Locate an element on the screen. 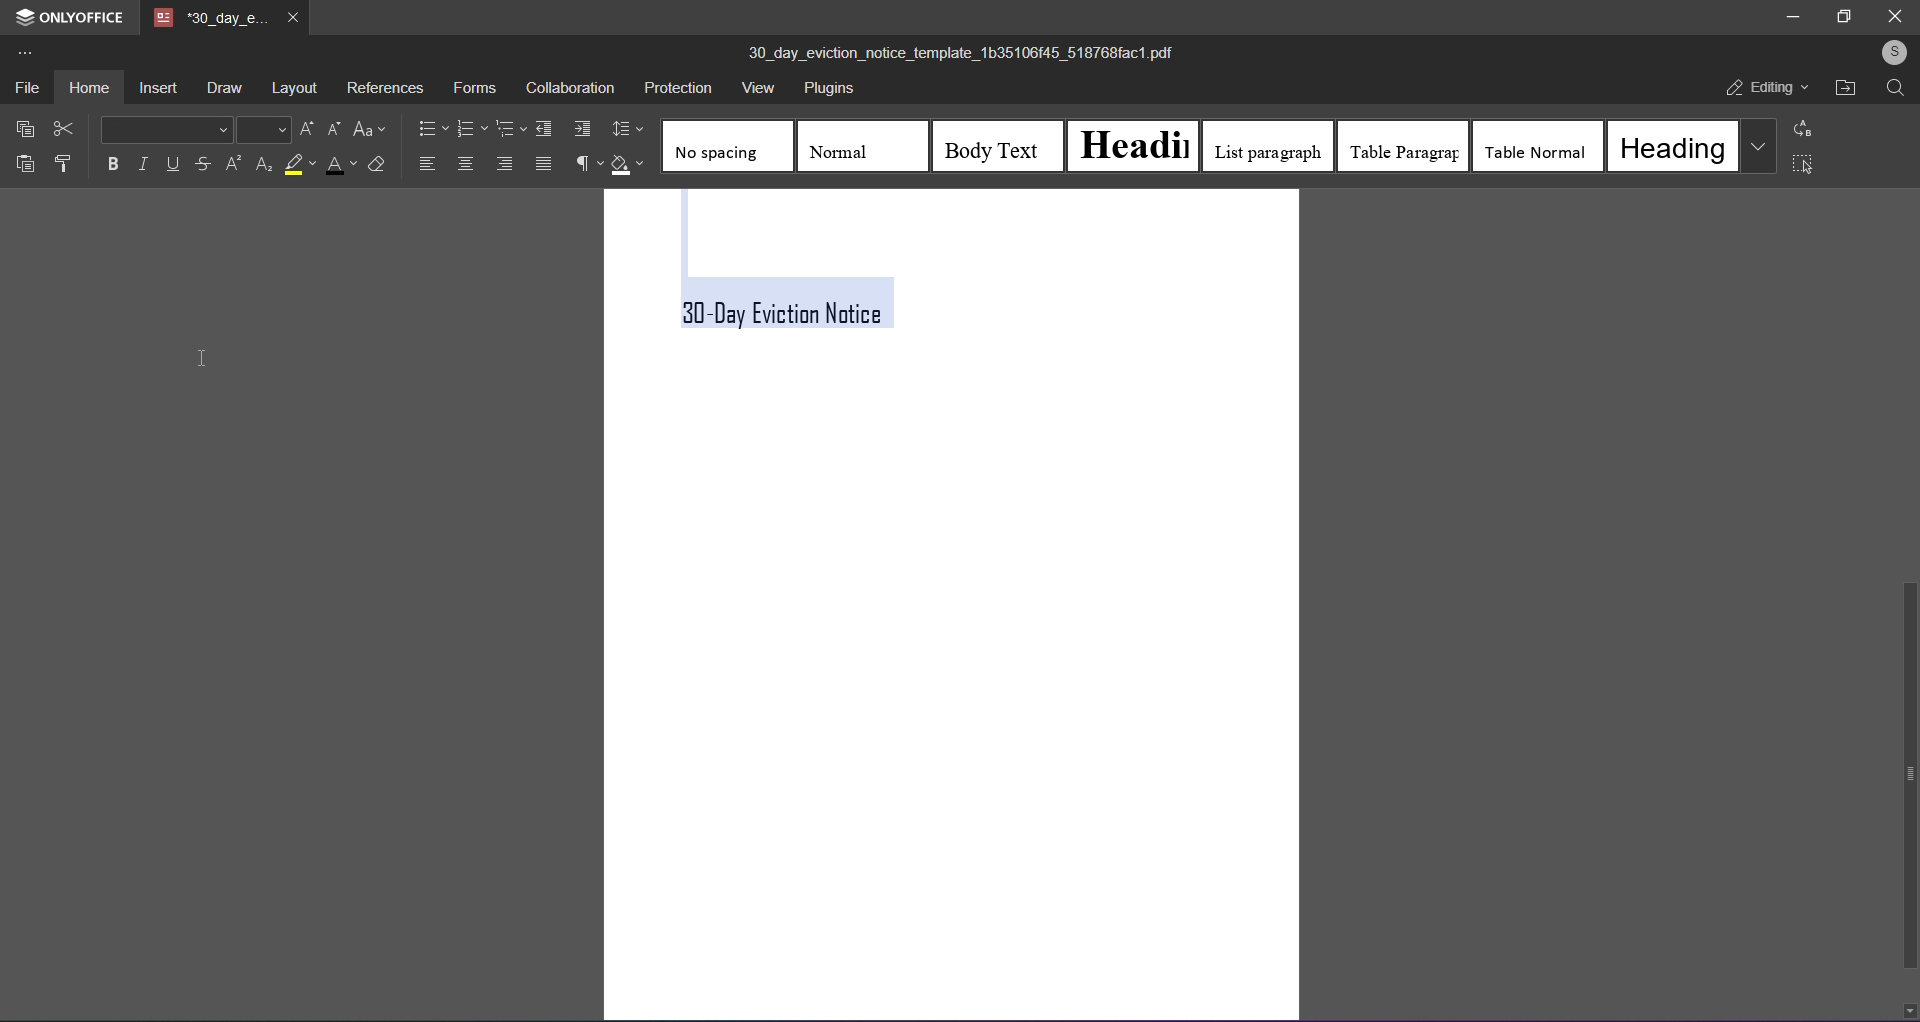  list paragraph is located at coordinates (1268, 147).